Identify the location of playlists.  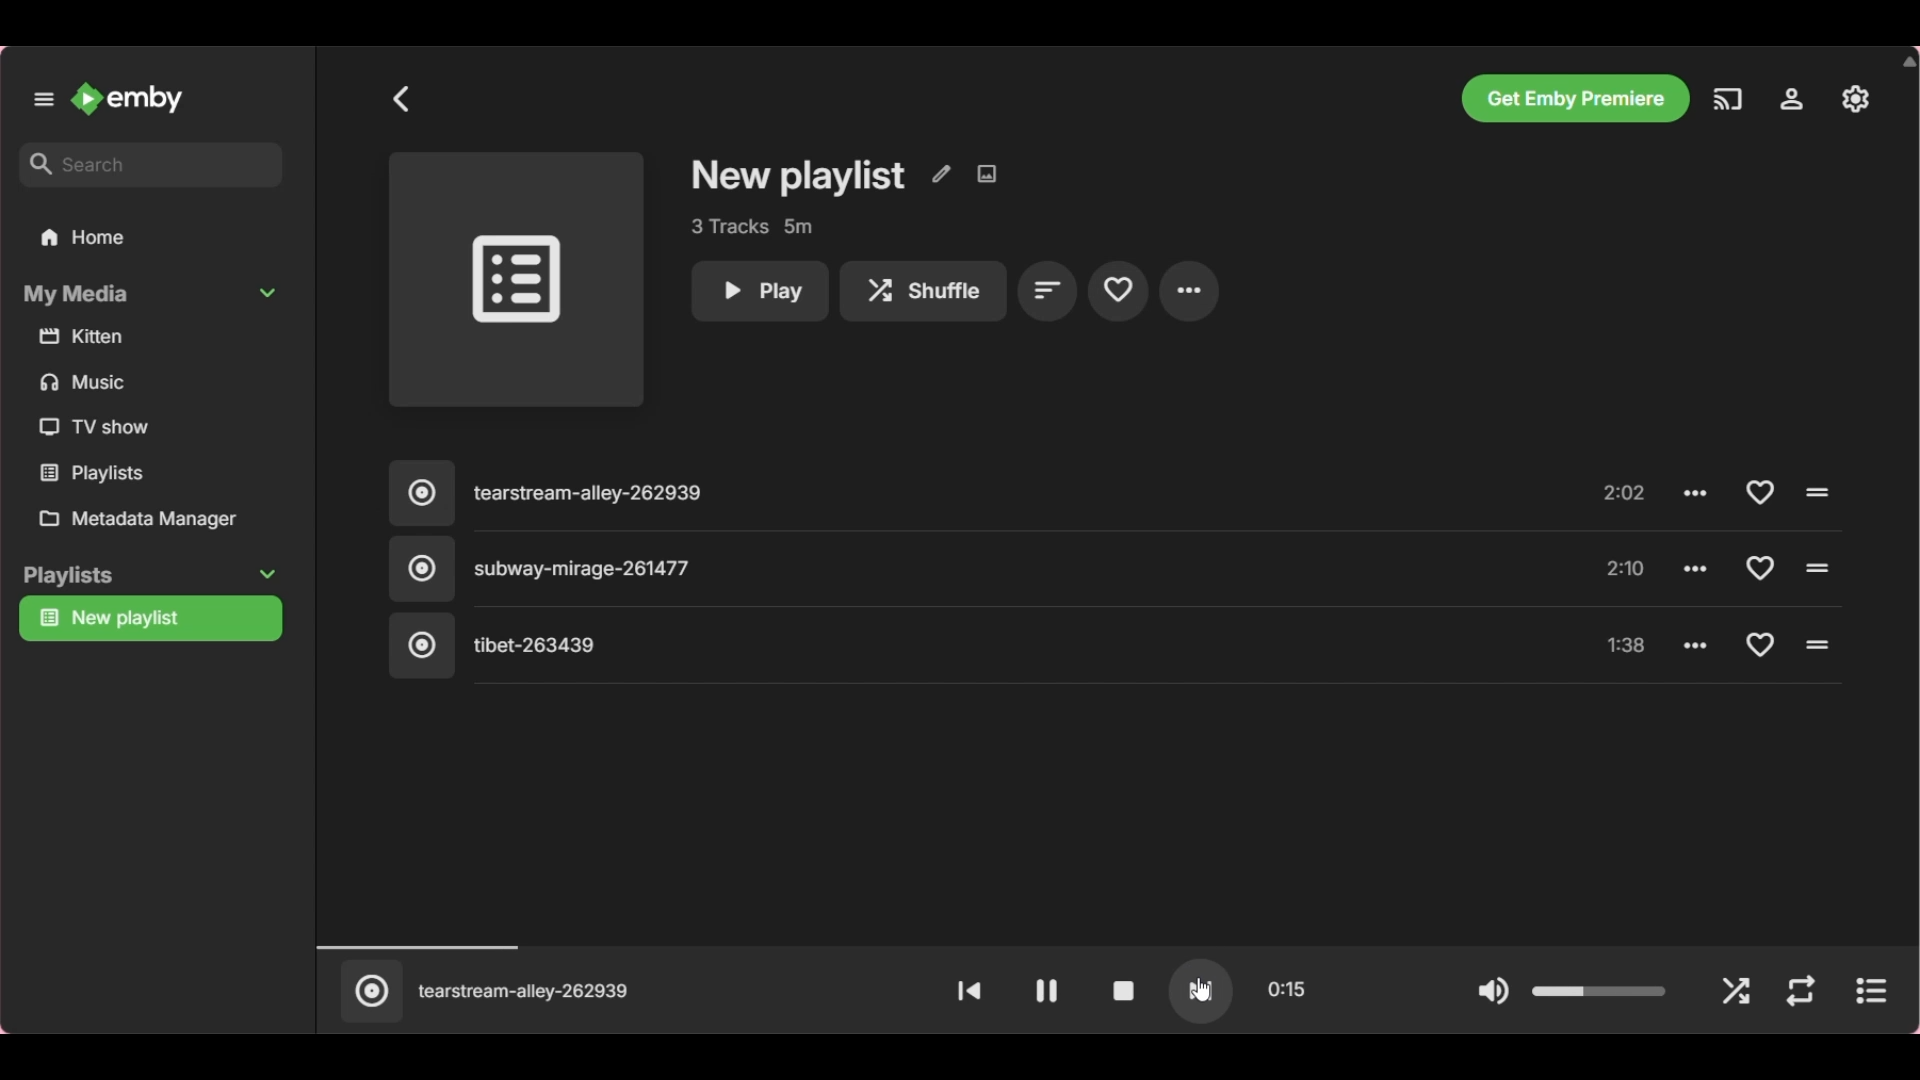
(101, 474).